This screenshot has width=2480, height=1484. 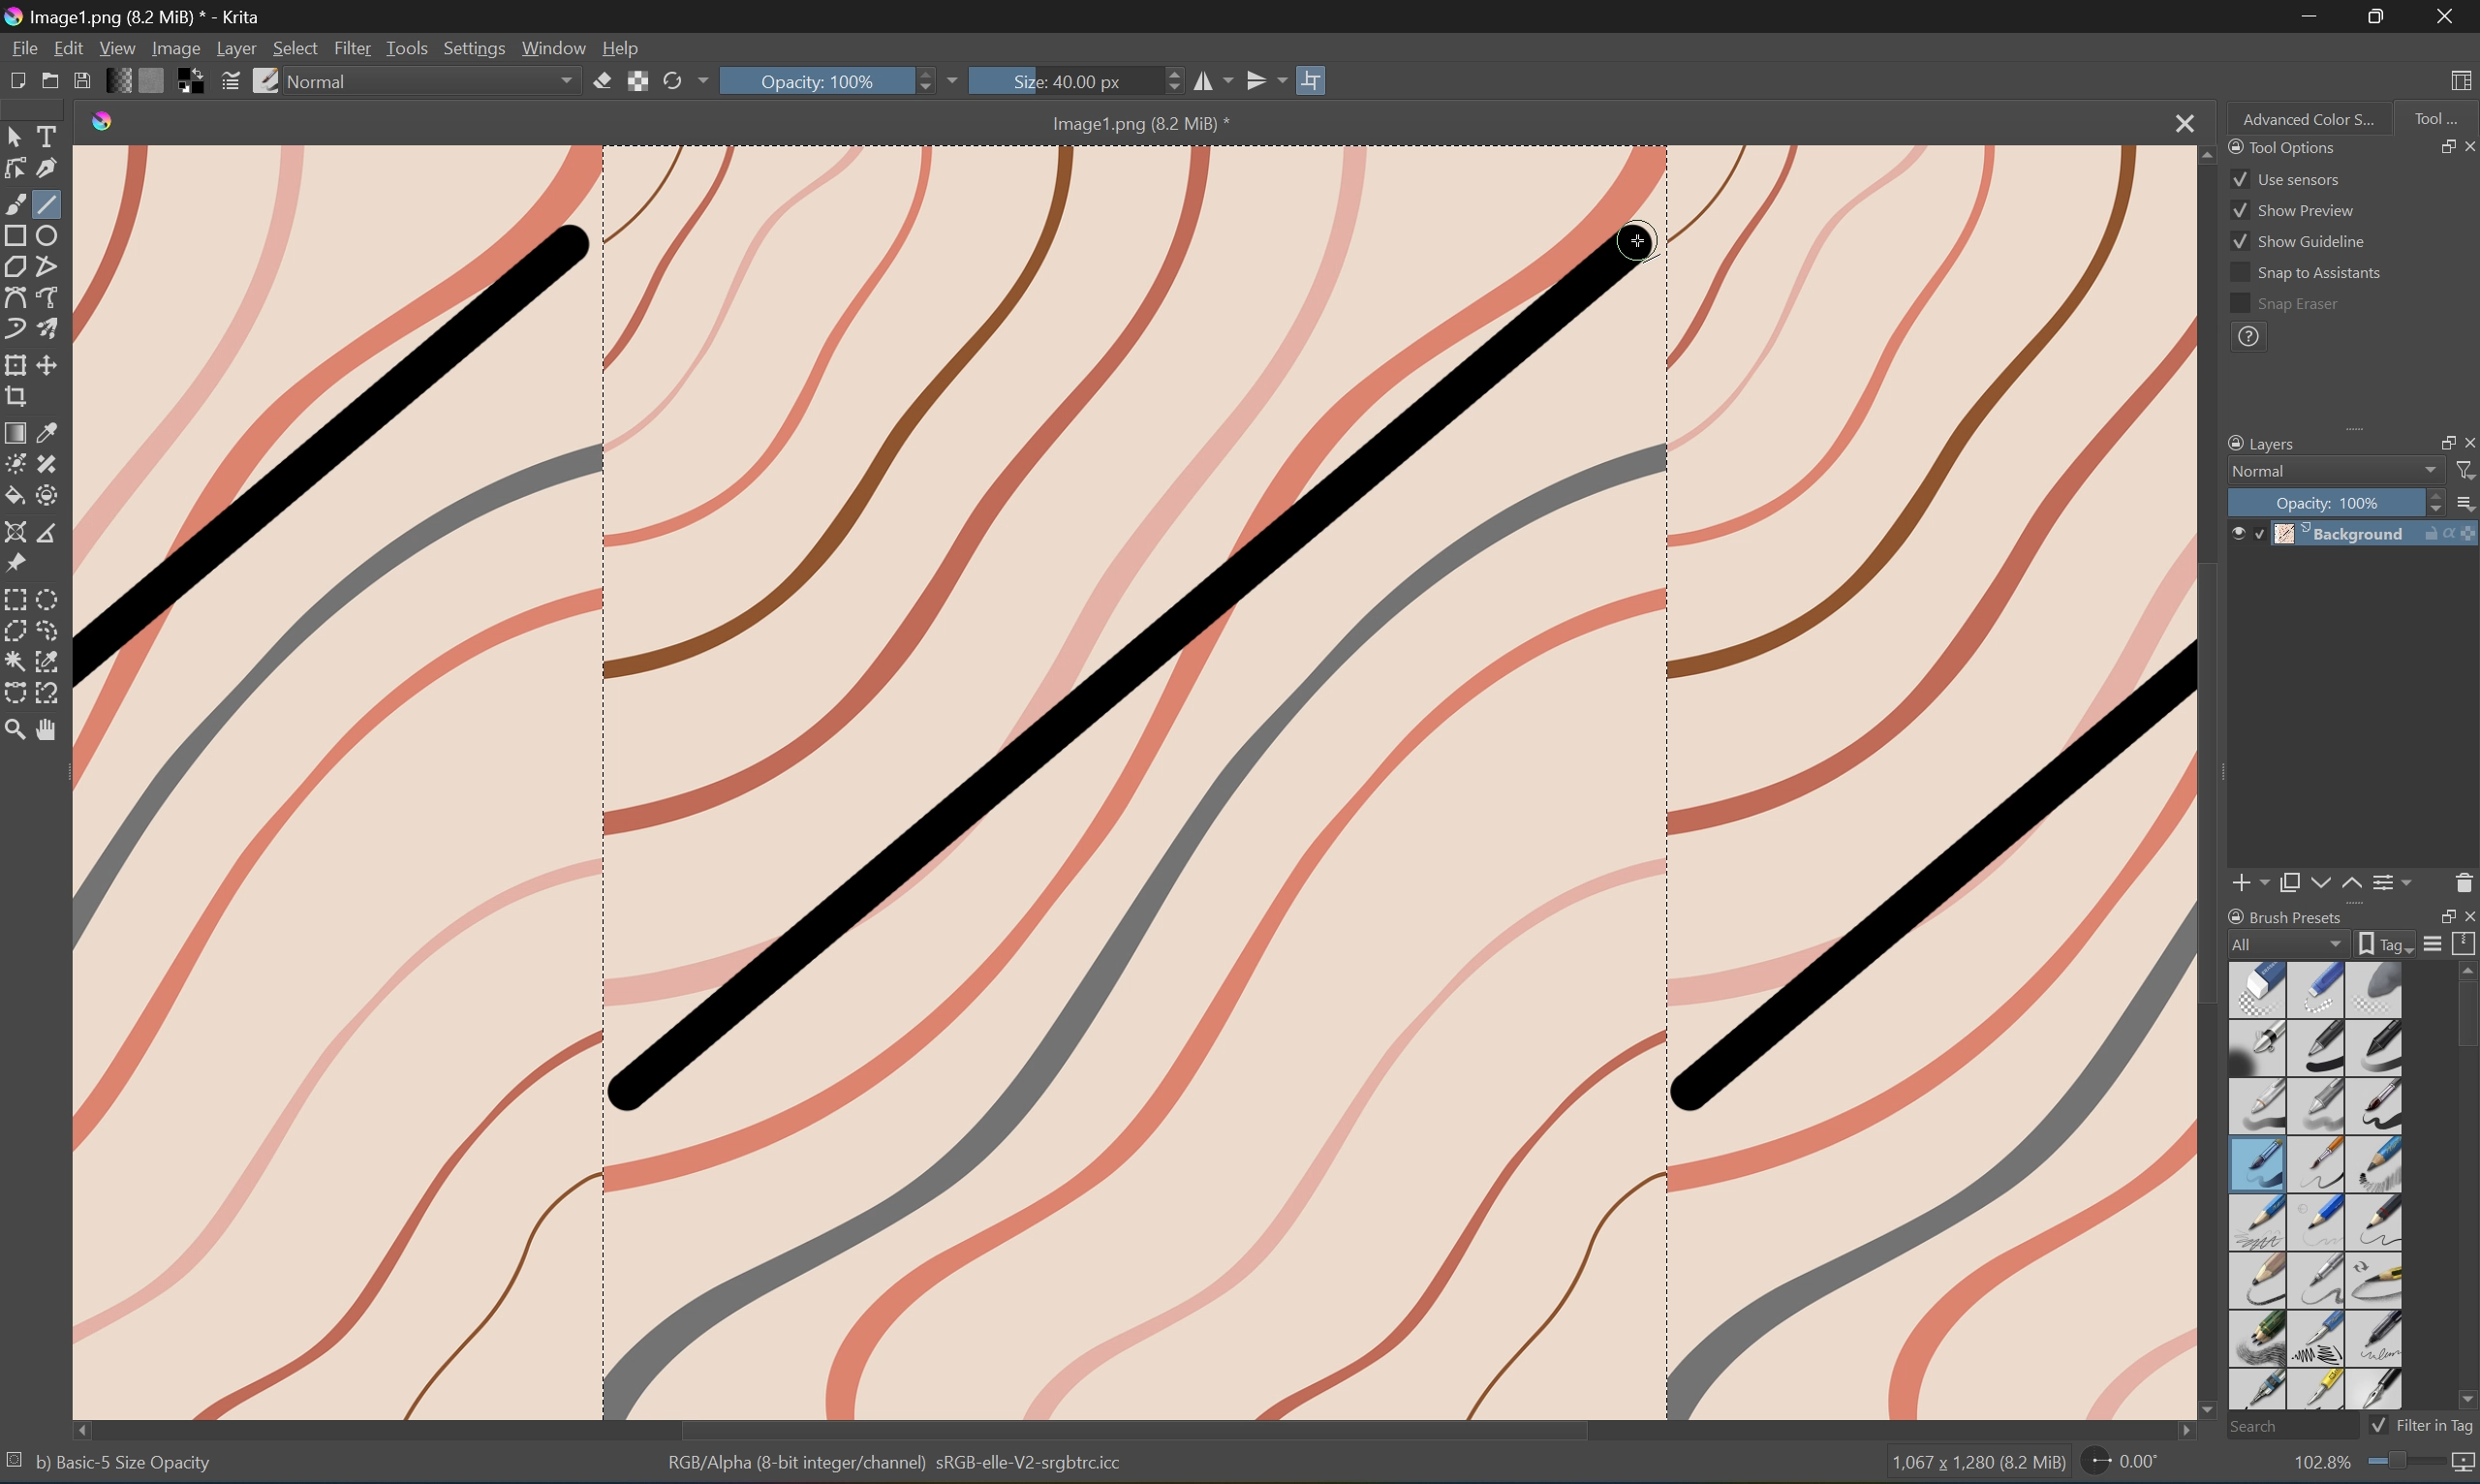 What do you see at coordinates (1639, 243) in the screenshot?
I see `Cursor` at bounding box center [1639, 243].